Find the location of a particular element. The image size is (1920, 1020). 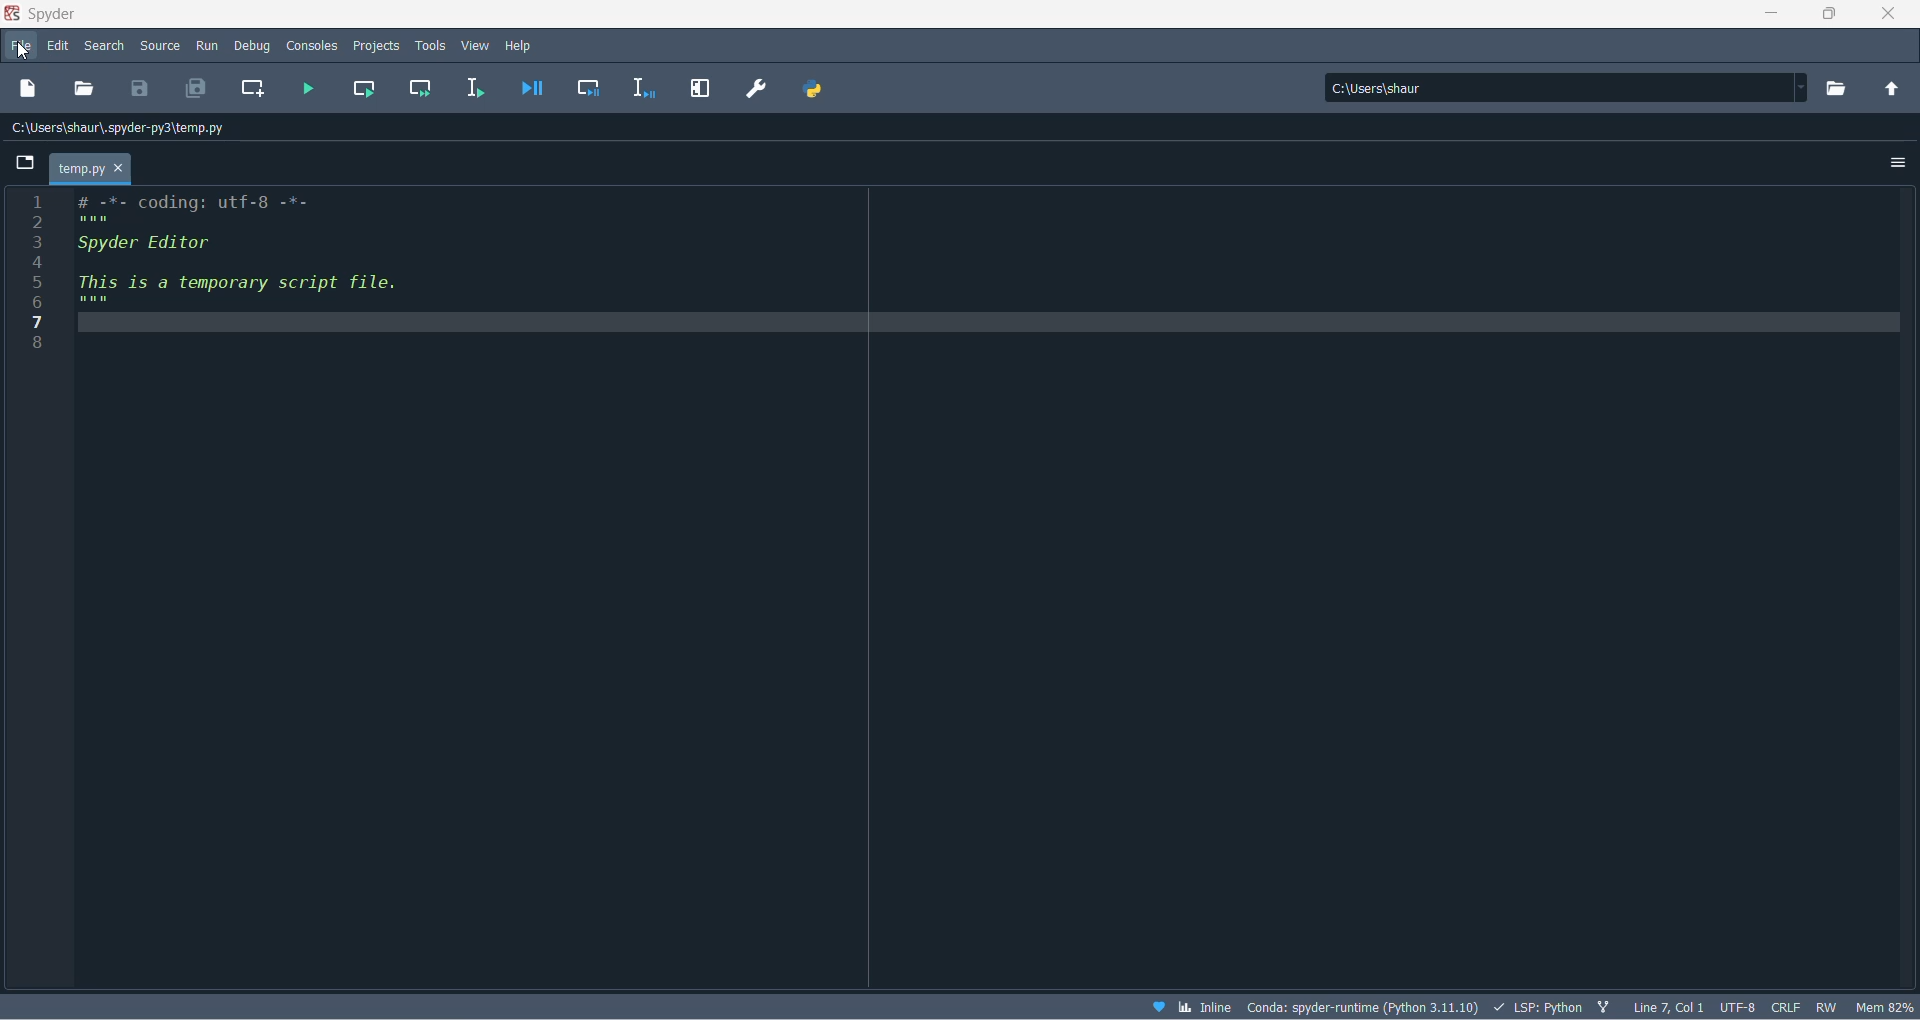

save is located at coordinates (139, 89).